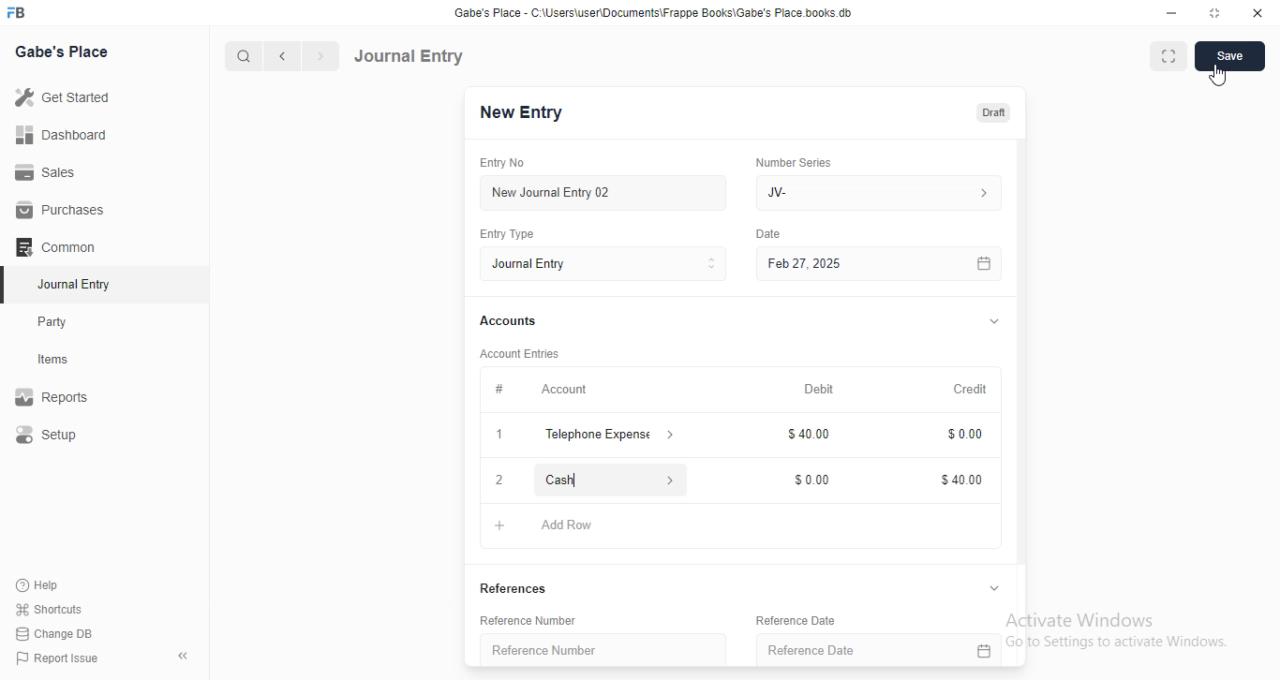 This screenshot has width=1280, height=680. Describe the element at coordinates (283, 57) in the screenshot. I see `Previous` at that location.